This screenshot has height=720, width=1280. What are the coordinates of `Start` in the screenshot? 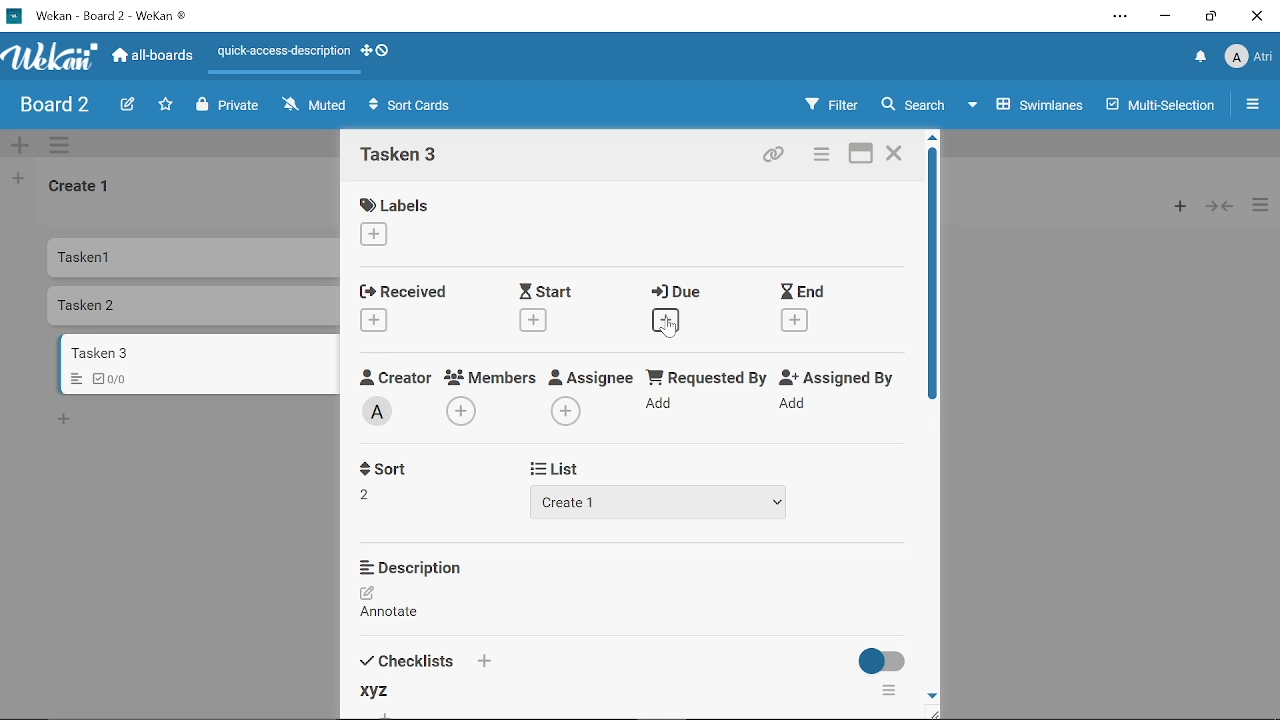 It's located at (544, 291).